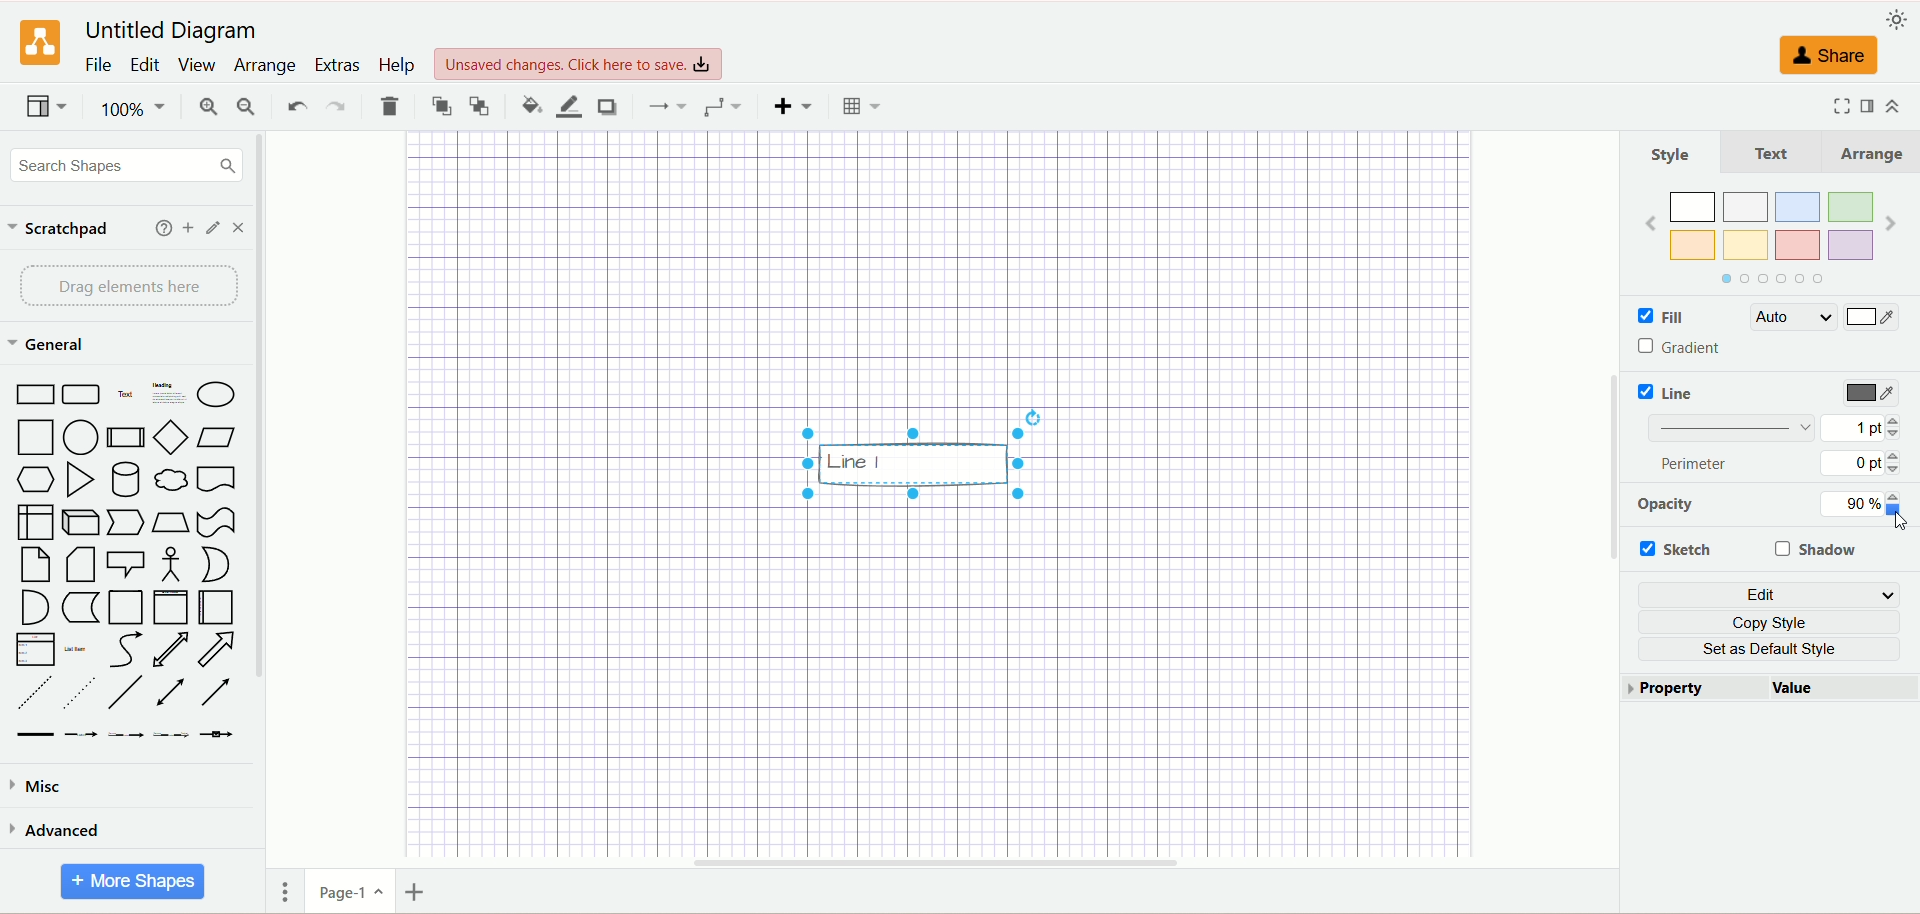  What do you see at coordinates (1826, 55) in the screenshot?
I see `share` at bounding box center [1826, 55].